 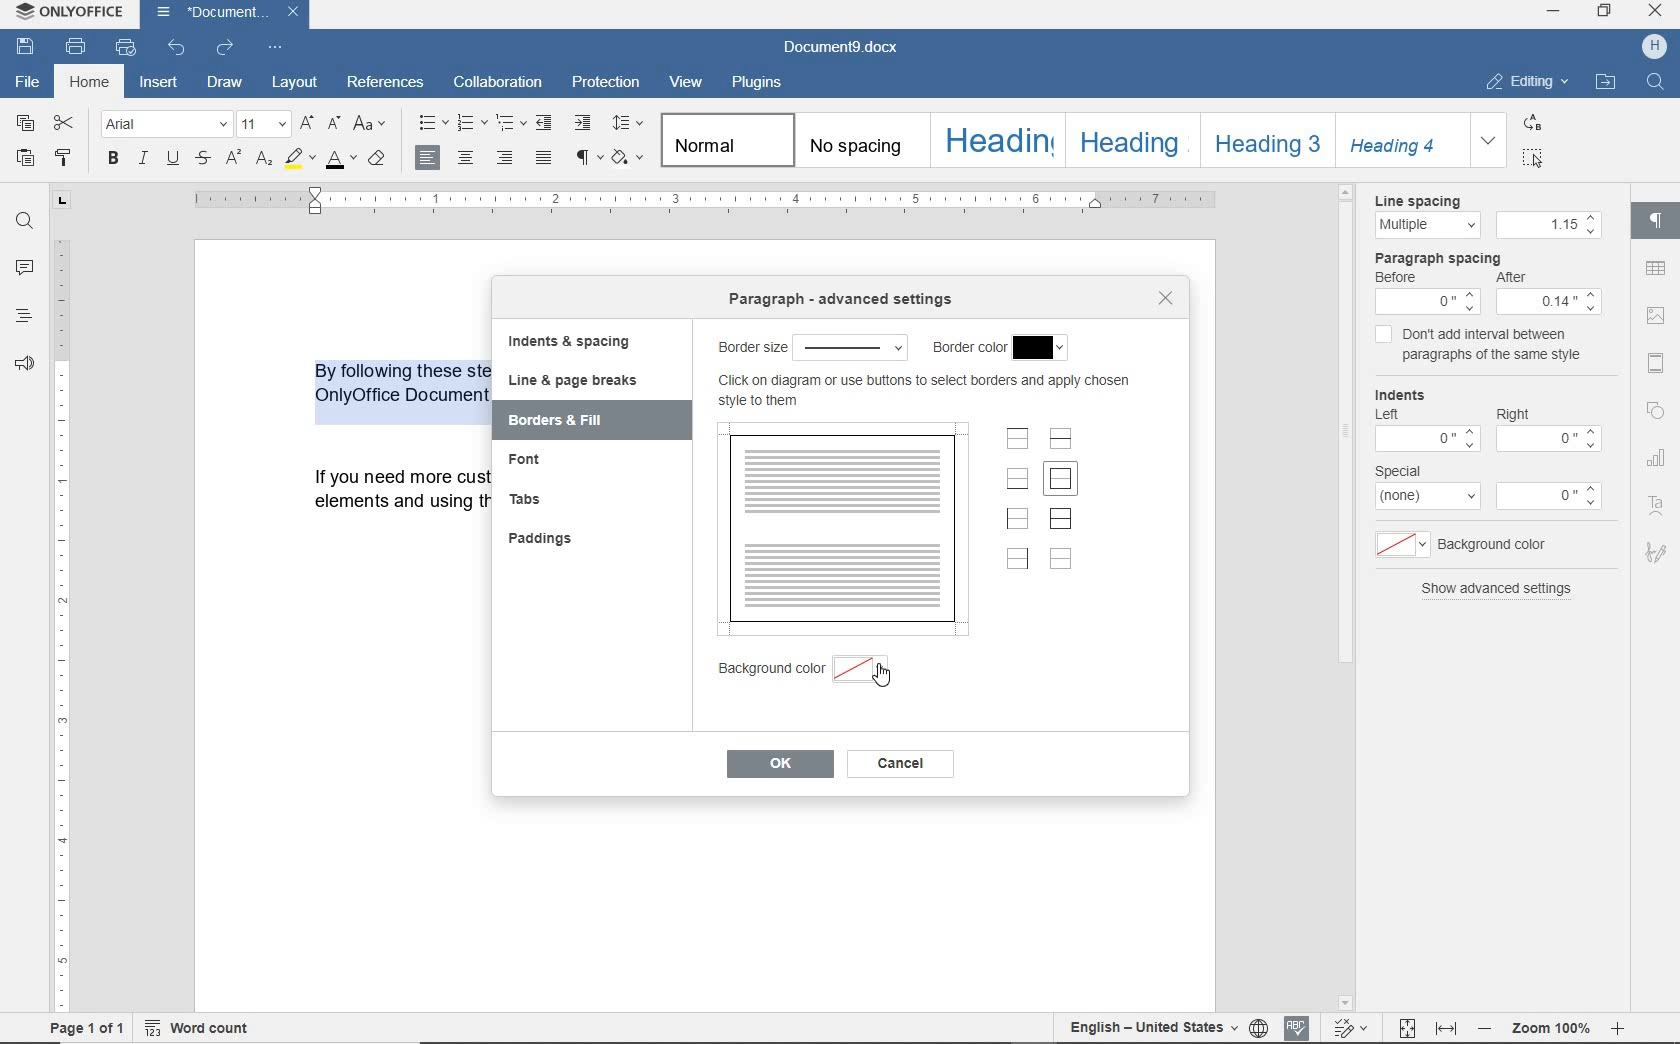 I want to click on set outer border and inner lines, so click(x=1060, y=518).